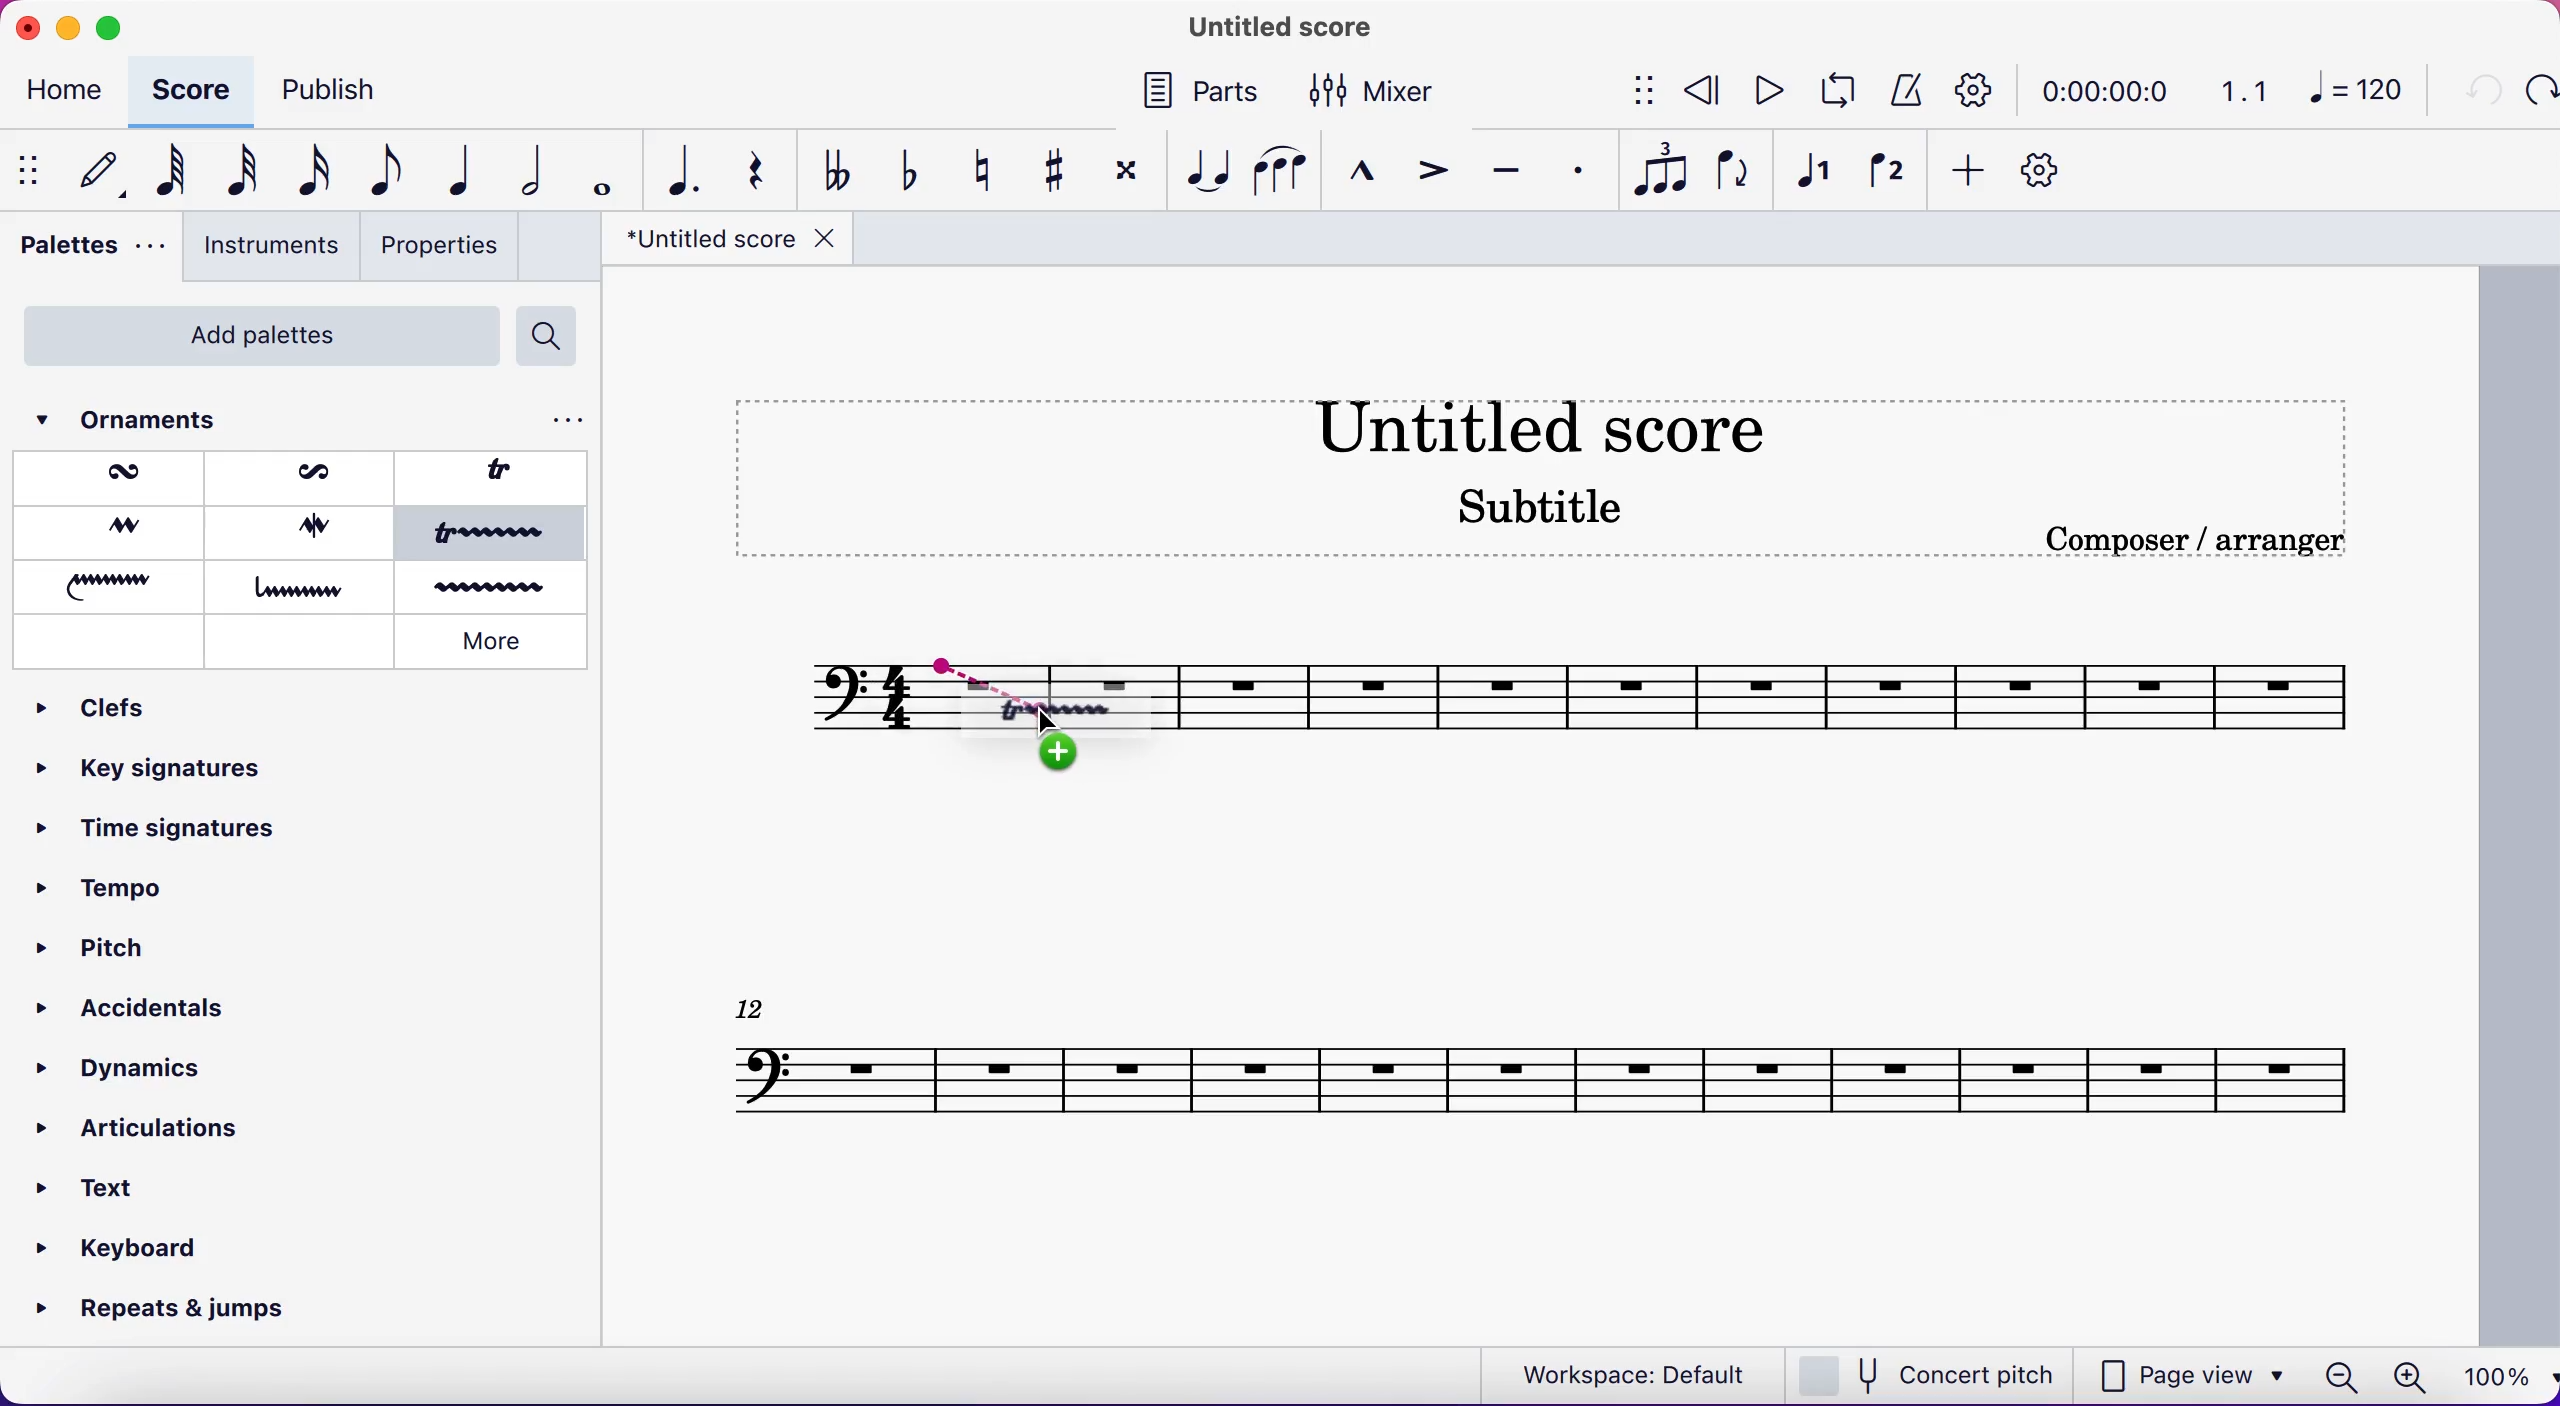 The width and height of the screenshot is (2560, 1406). I want to click on accent, so click(1432, 170).